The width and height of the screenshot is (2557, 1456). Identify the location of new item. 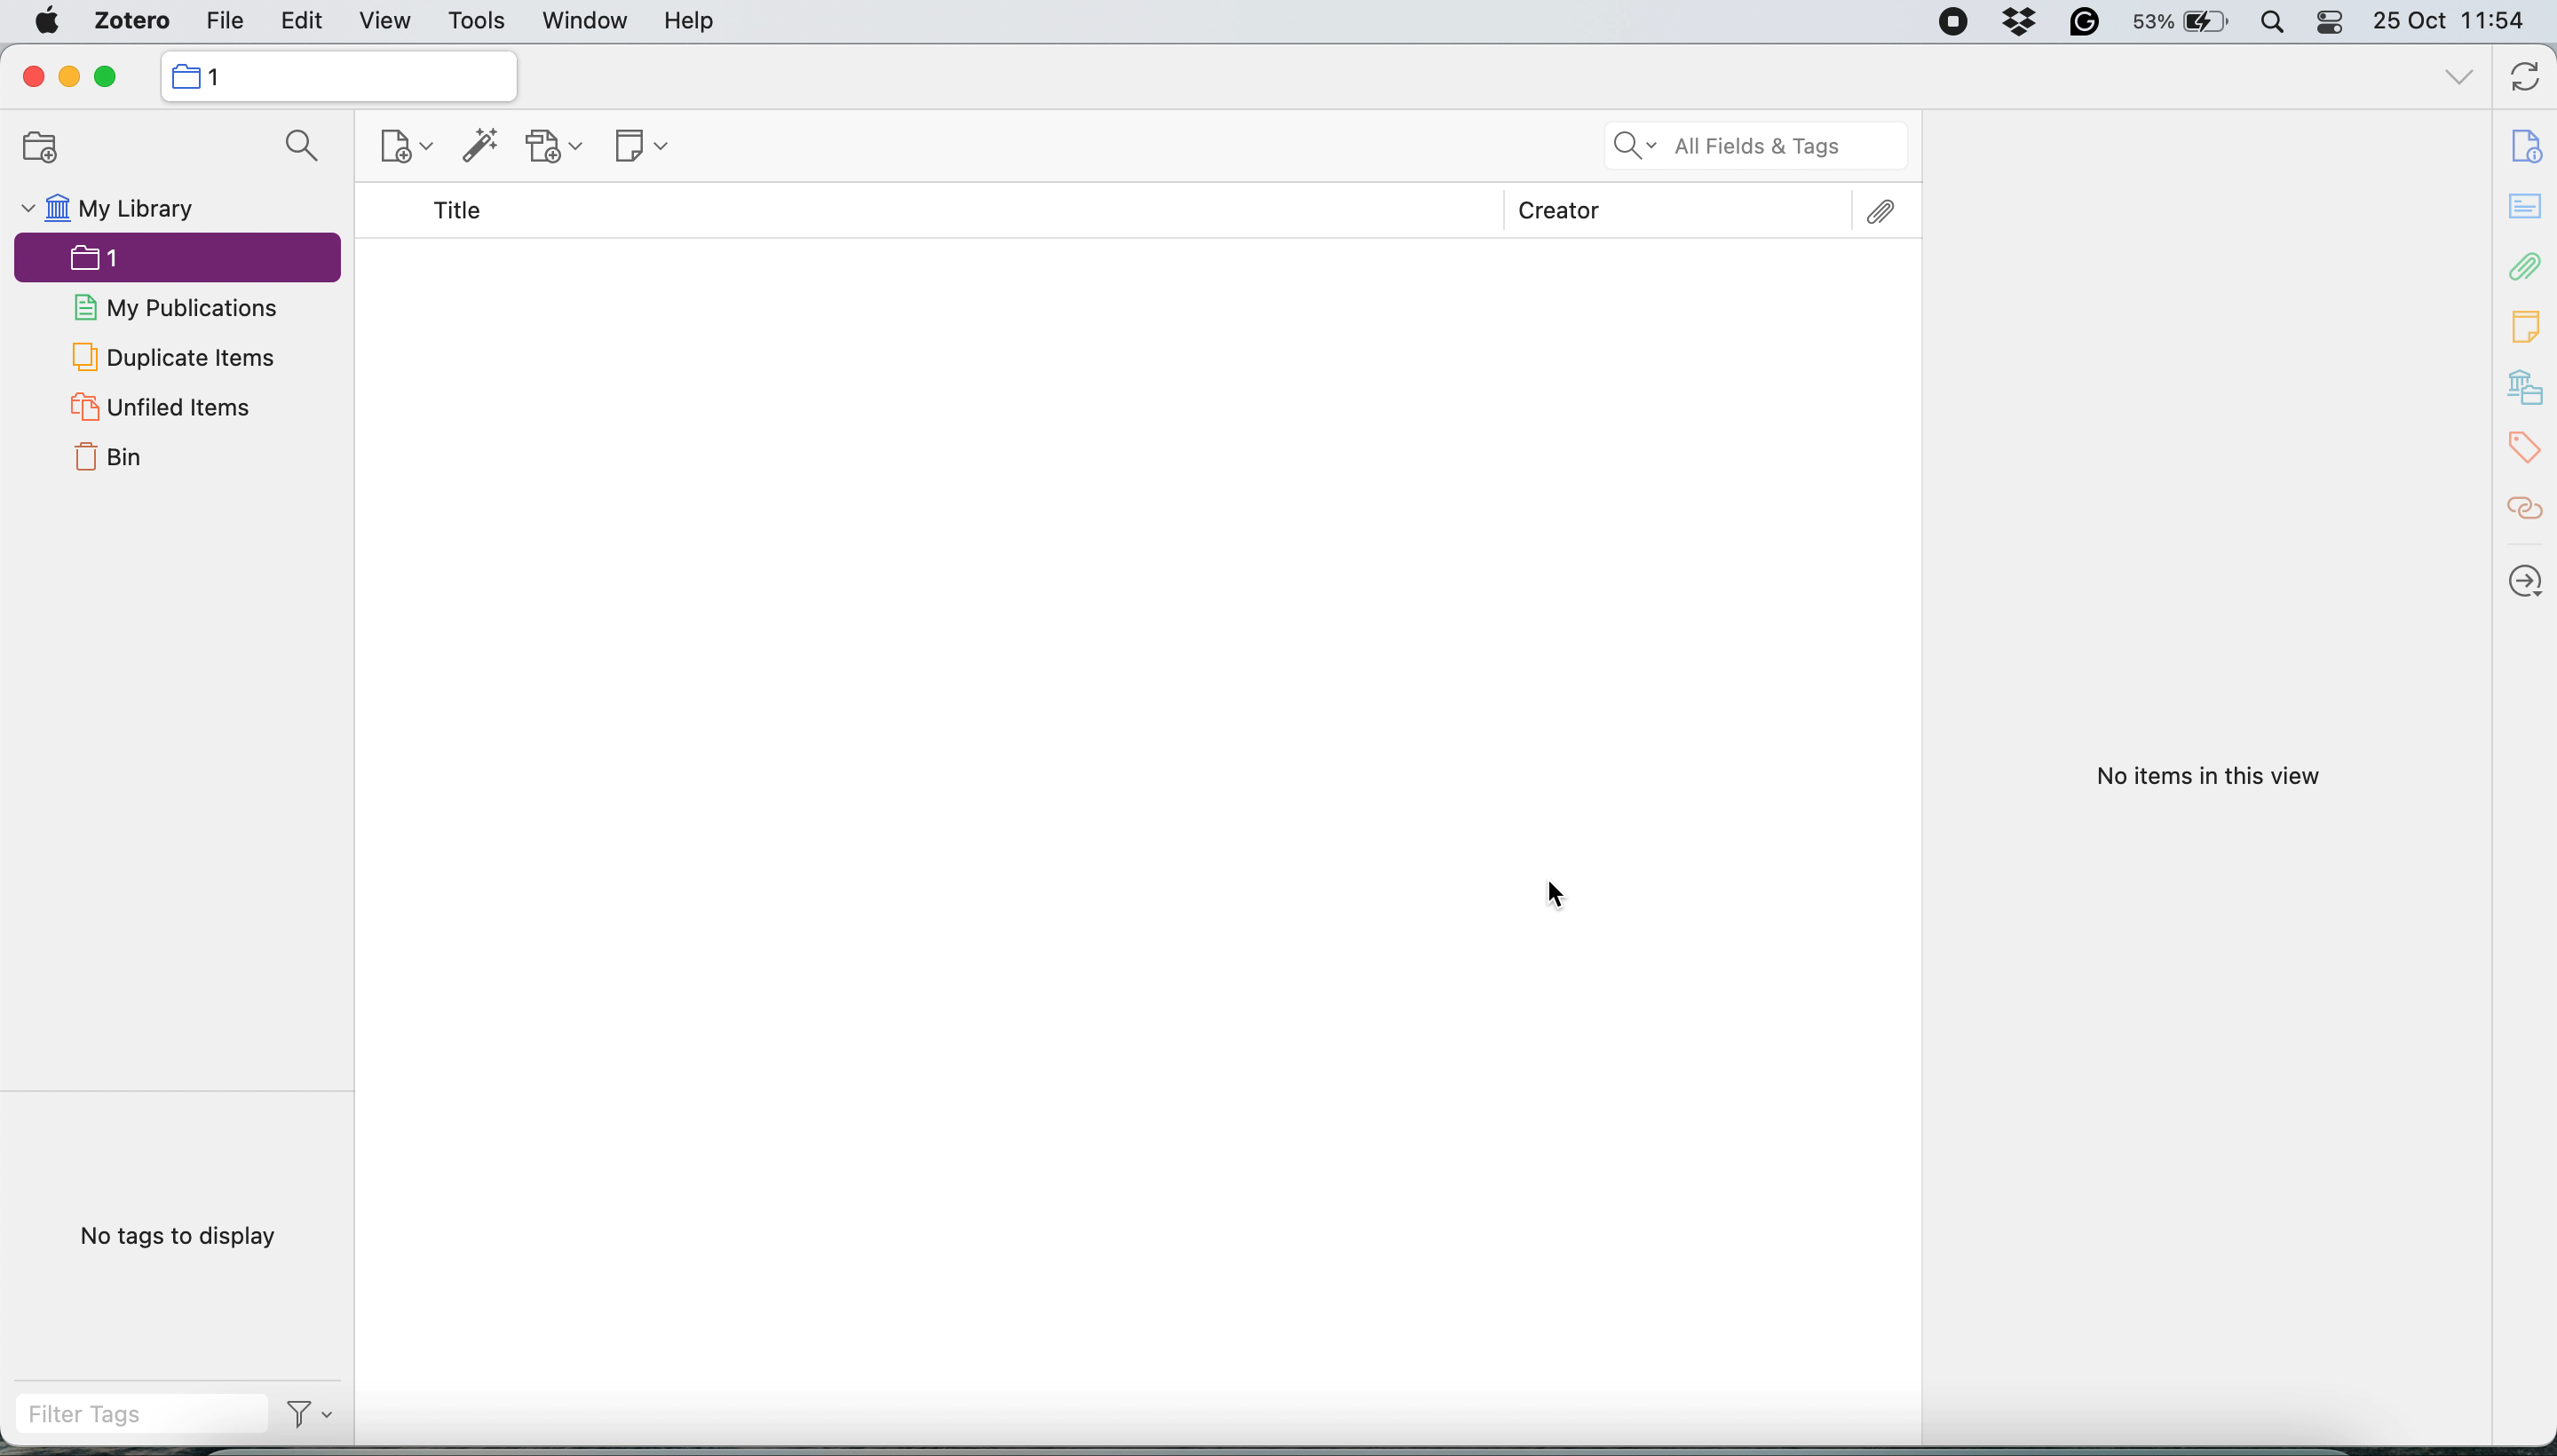
(402, 144).